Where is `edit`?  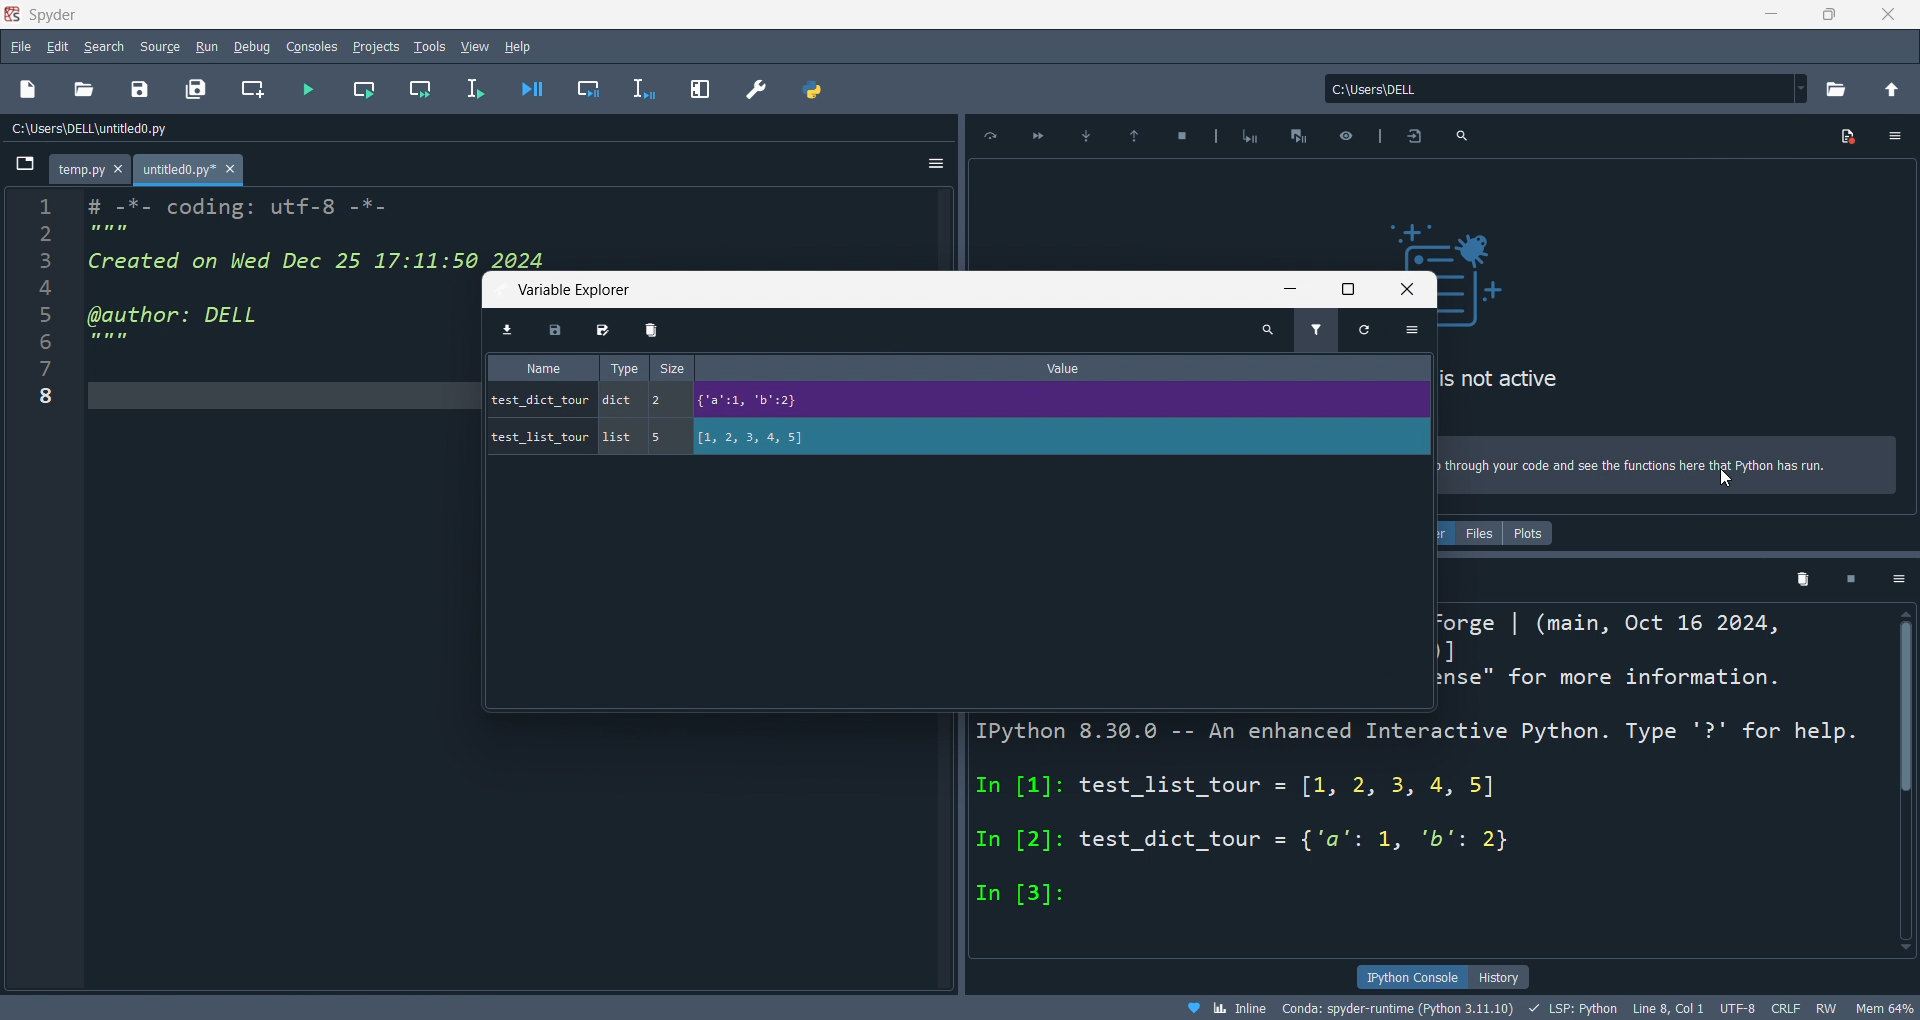 edit is located at coordinates (57, 46).